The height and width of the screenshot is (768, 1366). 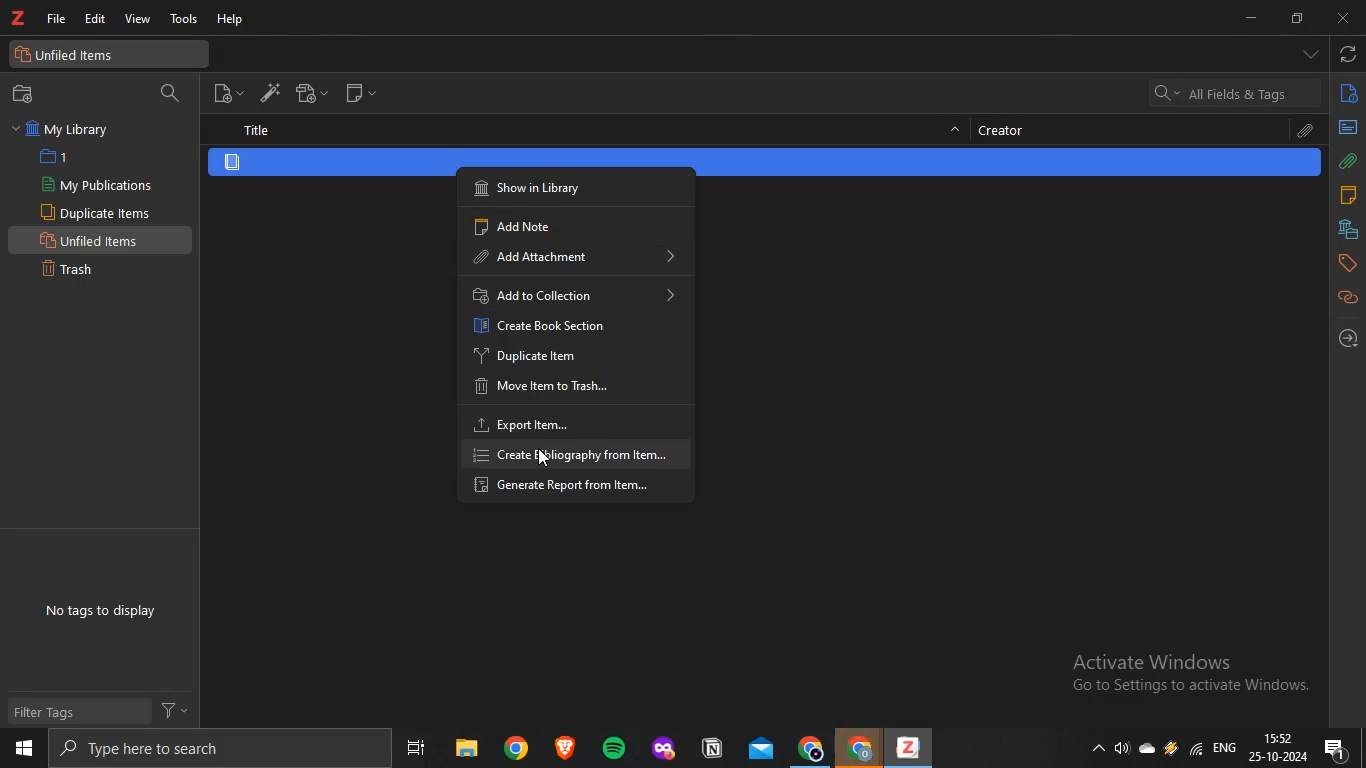 I want to click on wifi, so click(x=1196, y=748).